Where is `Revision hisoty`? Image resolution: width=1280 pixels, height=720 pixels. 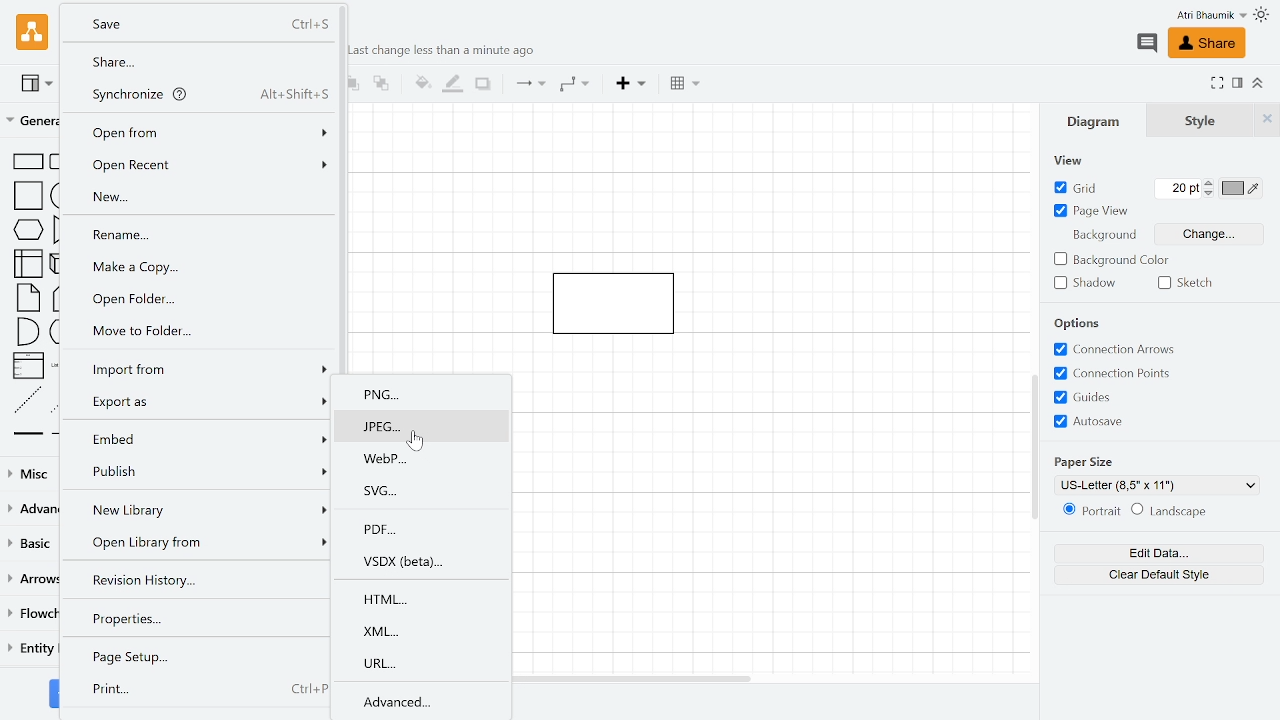
Revision hisoty is located at coordinates (193, 579).